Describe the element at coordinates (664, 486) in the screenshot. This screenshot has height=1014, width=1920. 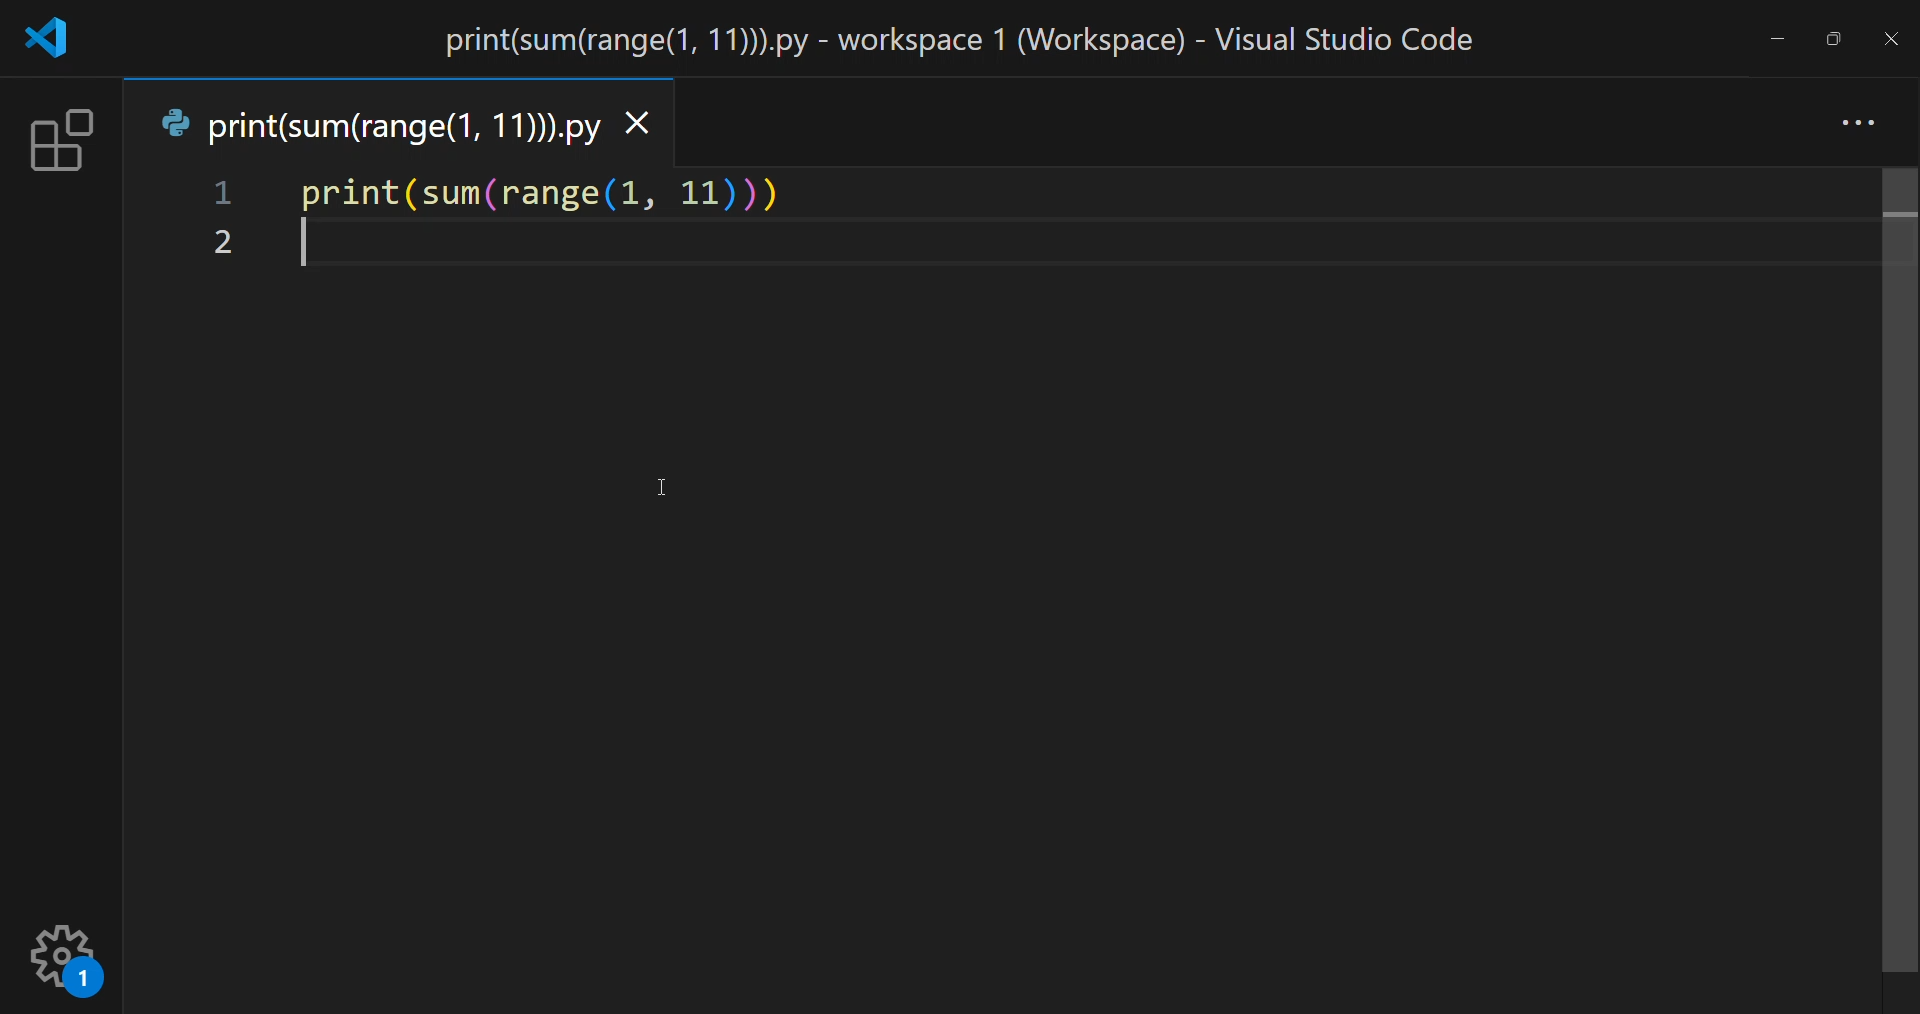
I see `cursor` at that location.